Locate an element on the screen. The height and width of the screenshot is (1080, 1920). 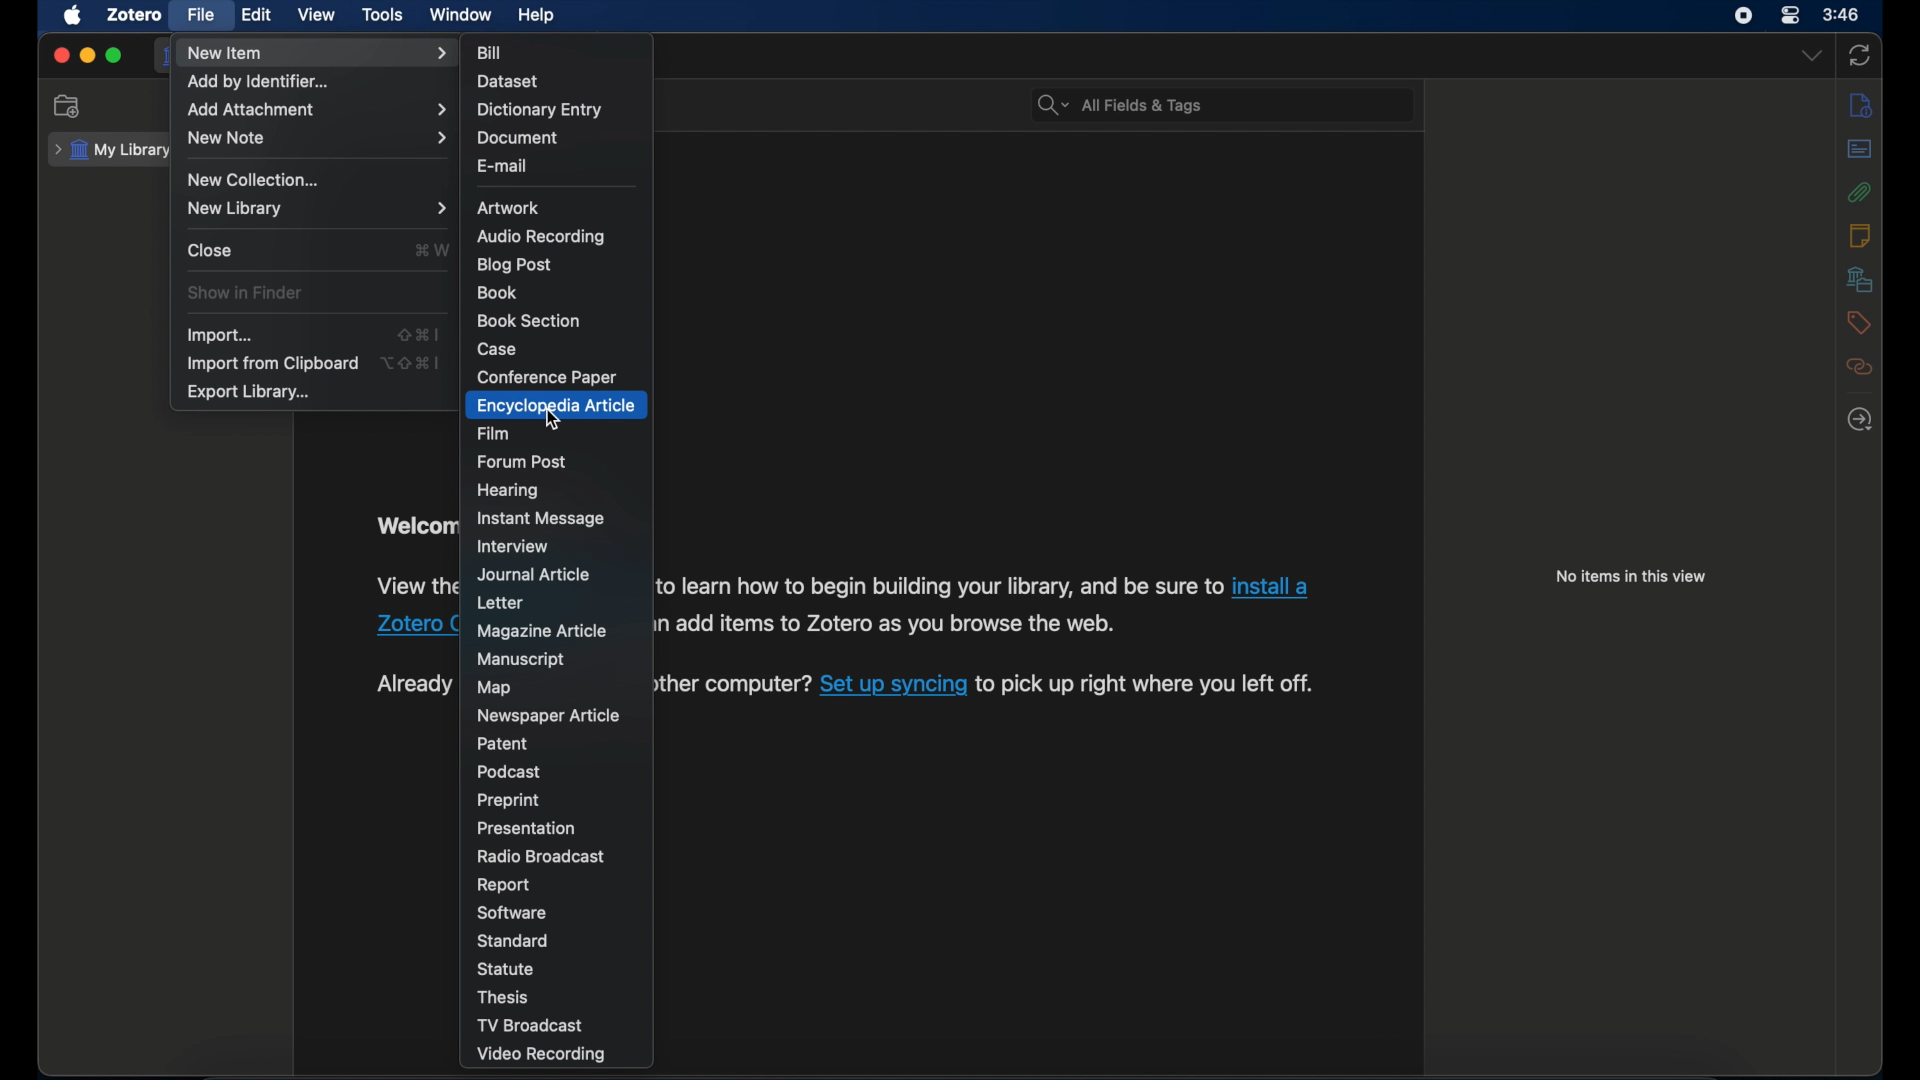
locate is located at coordinates (1860, 421).